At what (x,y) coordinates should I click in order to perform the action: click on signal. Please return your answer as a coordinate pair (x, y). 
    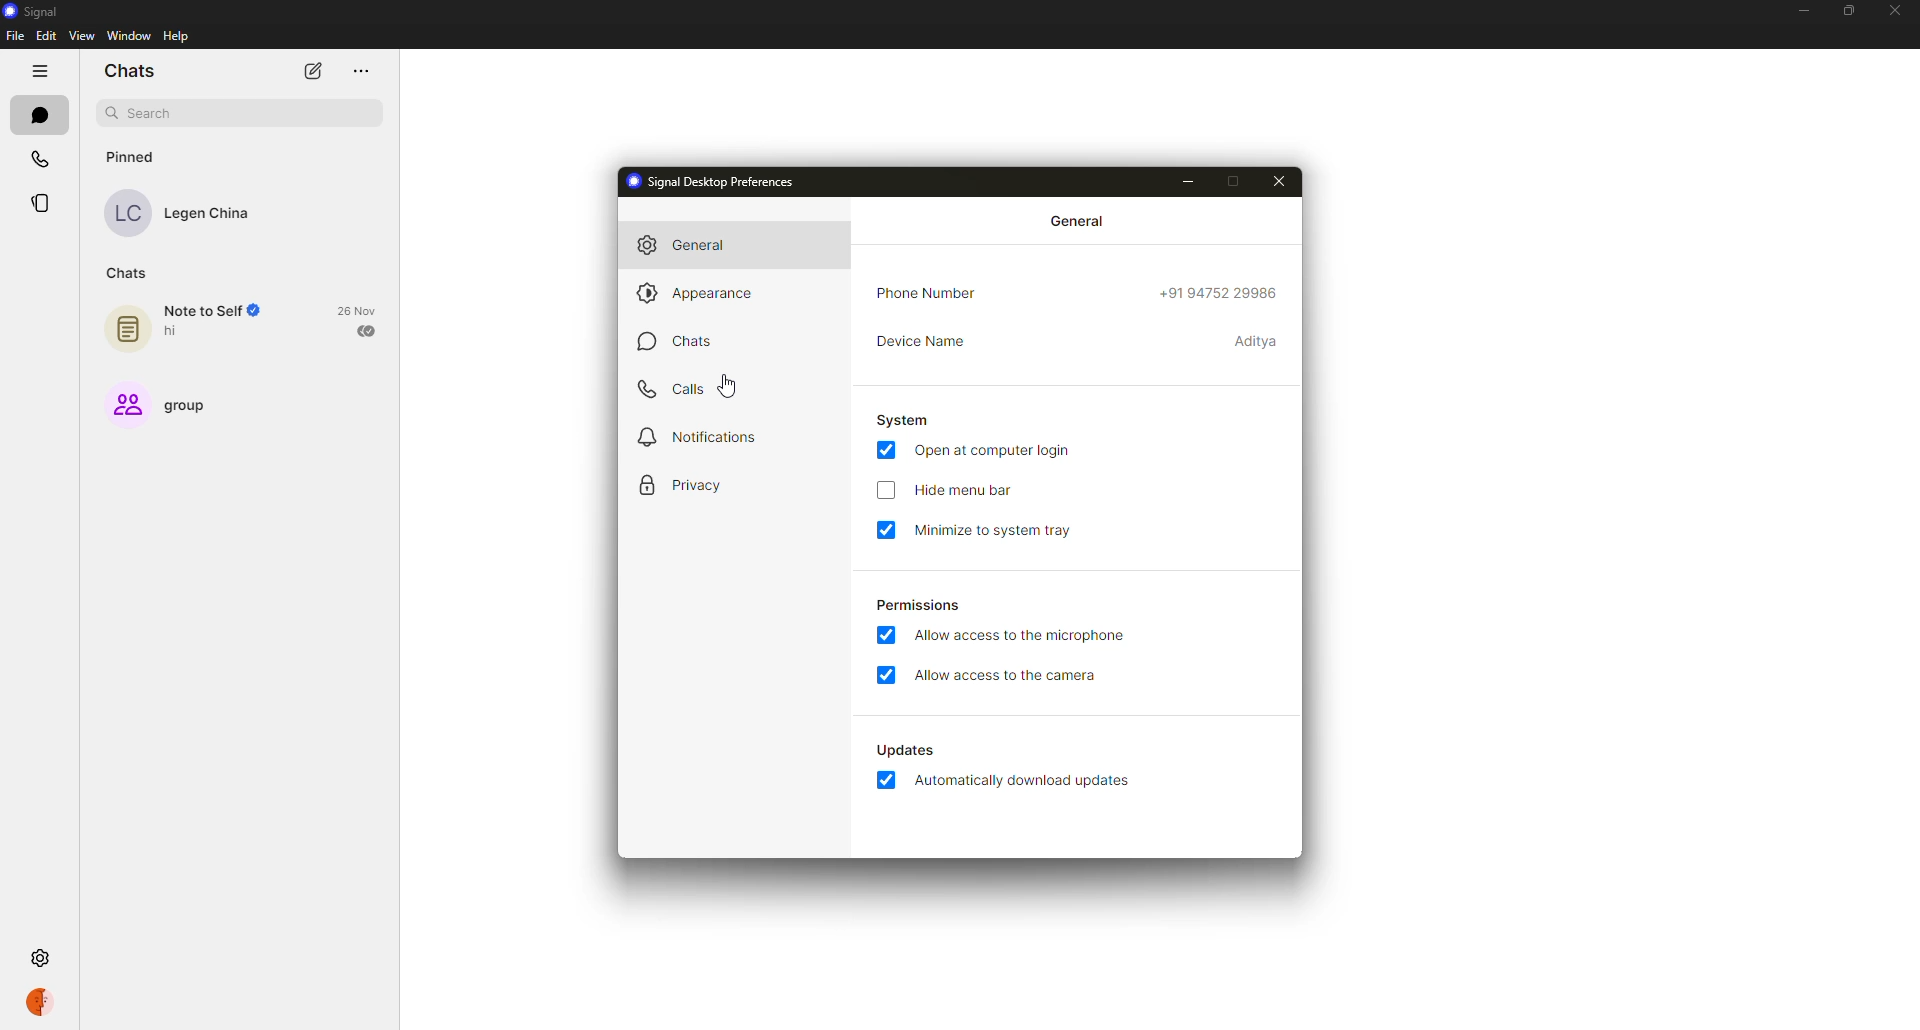
    Looking at the image, I should click on (36, 13).